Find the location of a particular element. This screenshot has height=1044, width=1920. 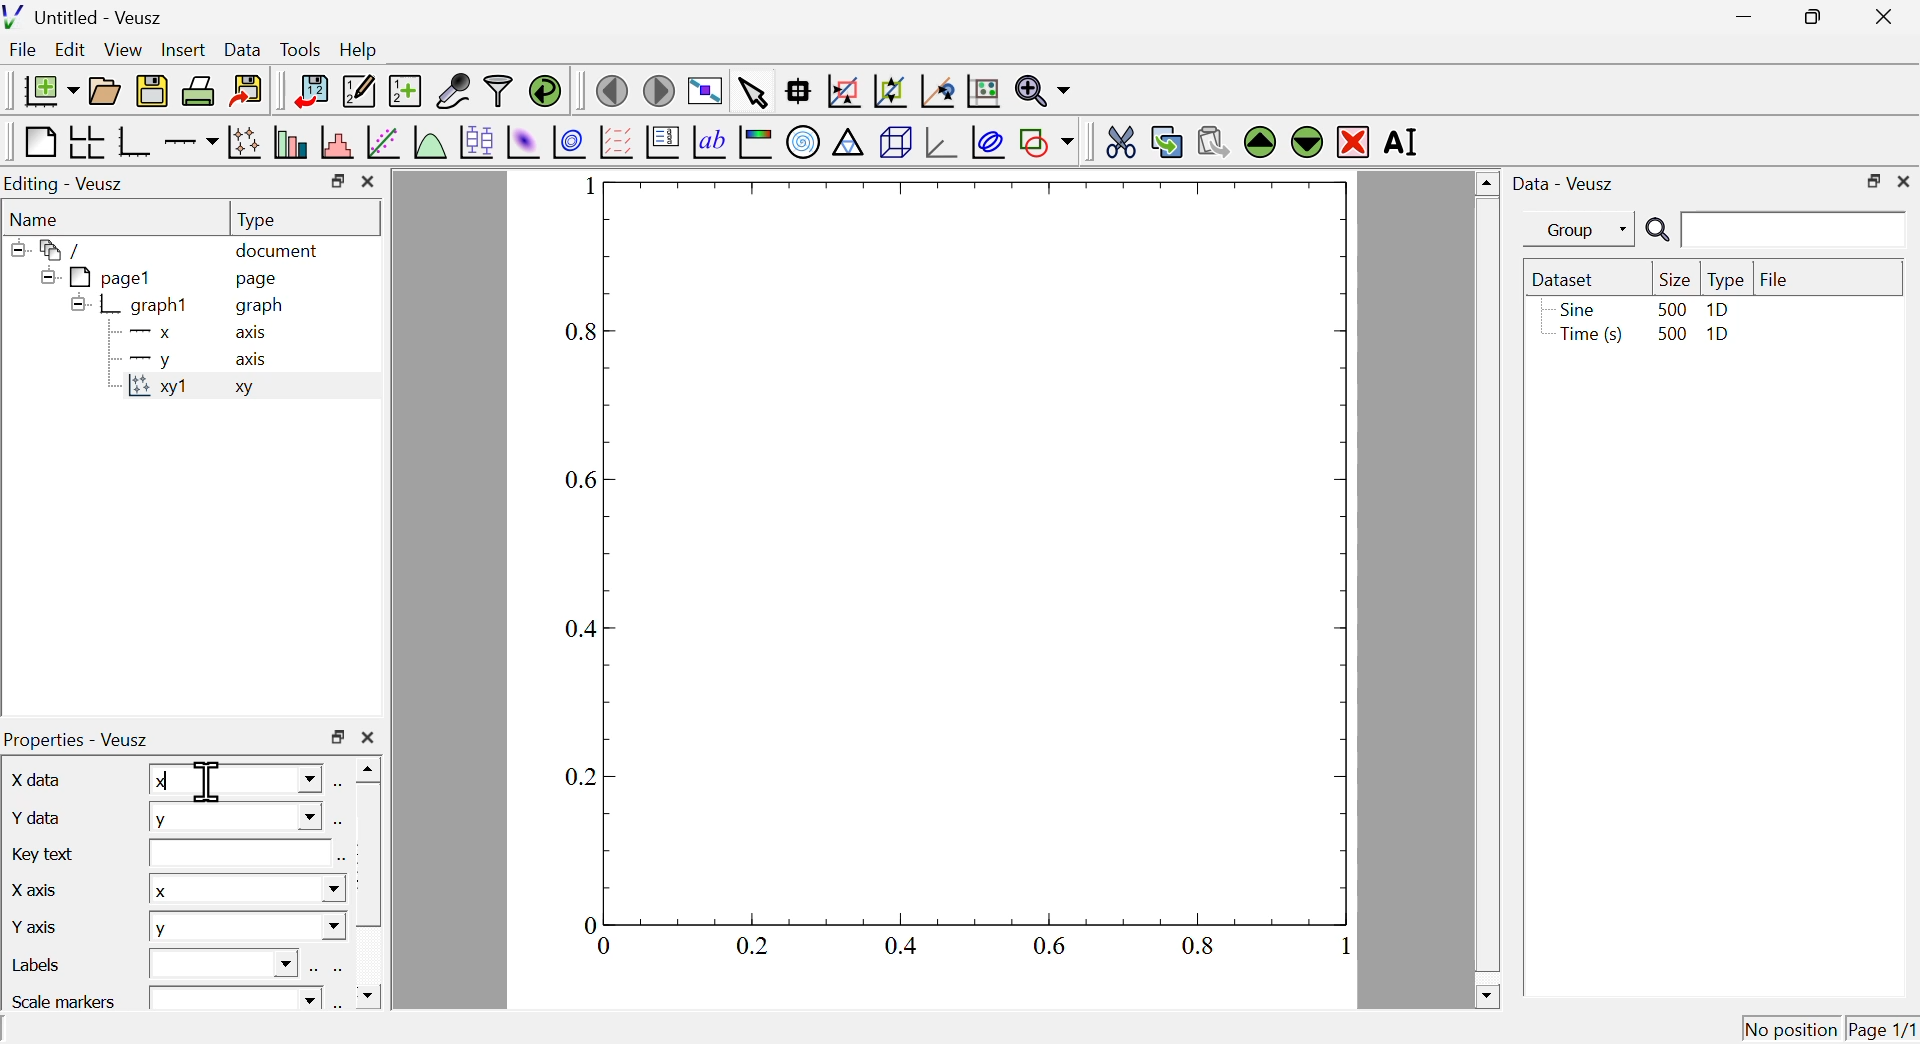

help is located at coordinates (359, 51).